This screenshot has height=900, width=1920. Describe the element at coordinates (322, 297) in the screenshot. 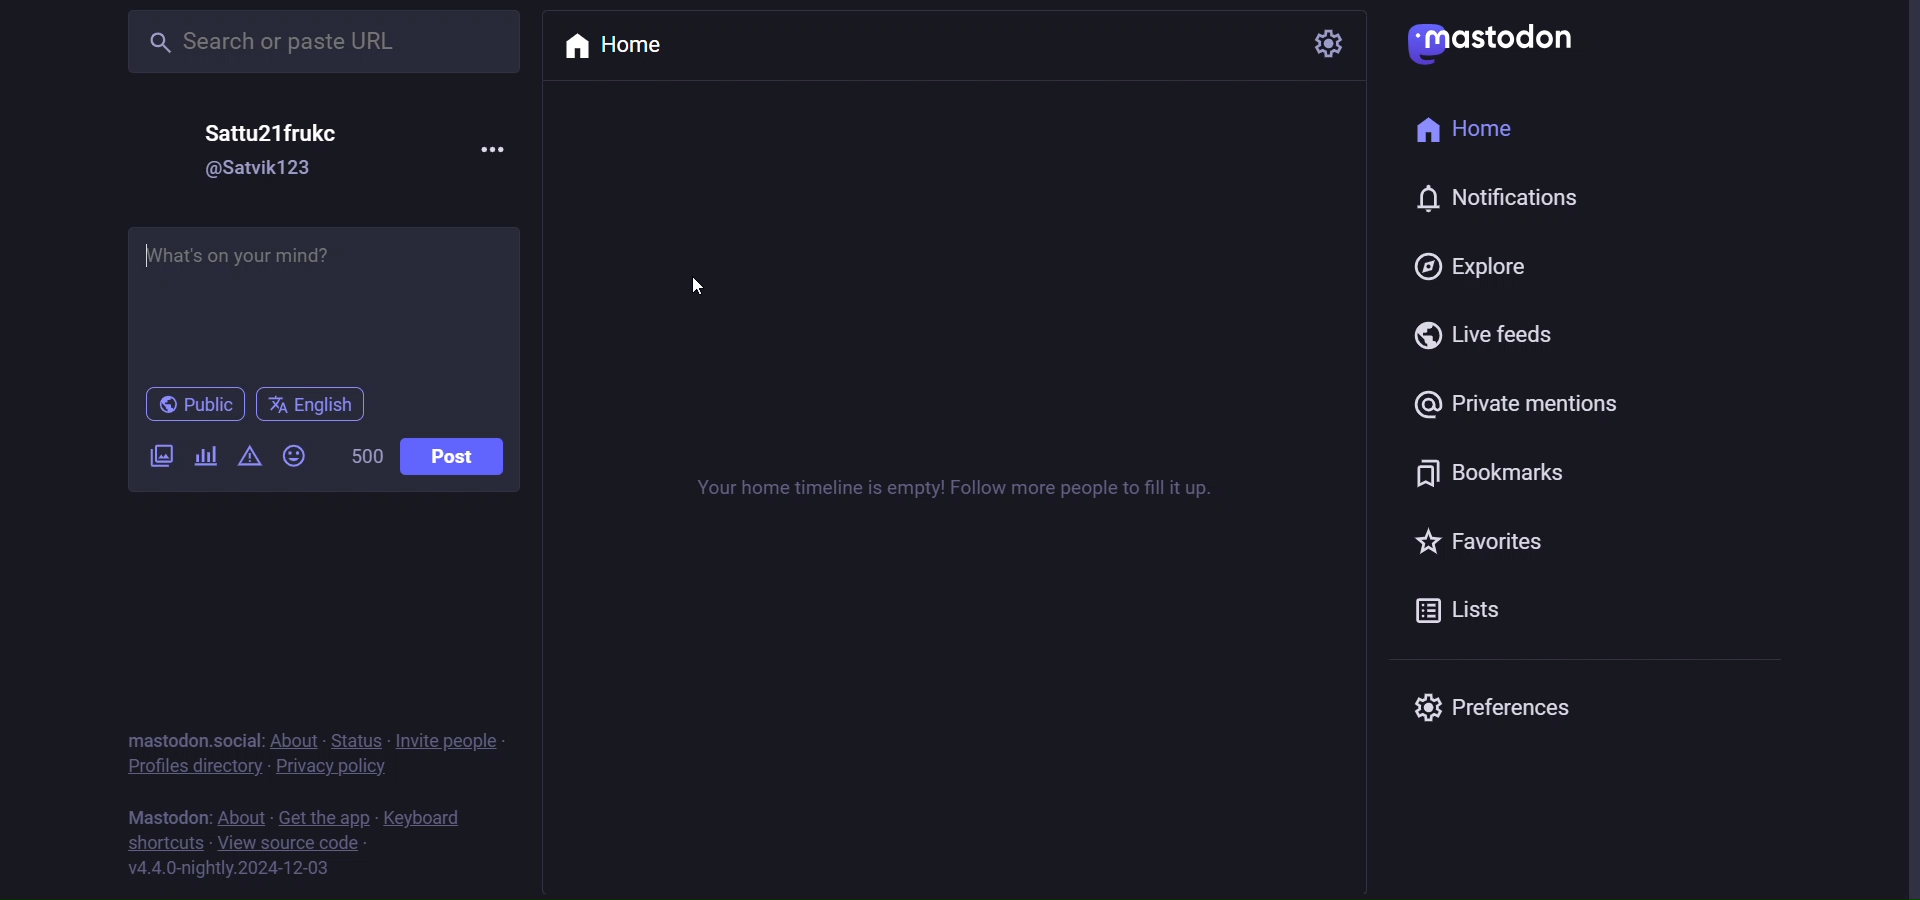

I see `write here` at that location.